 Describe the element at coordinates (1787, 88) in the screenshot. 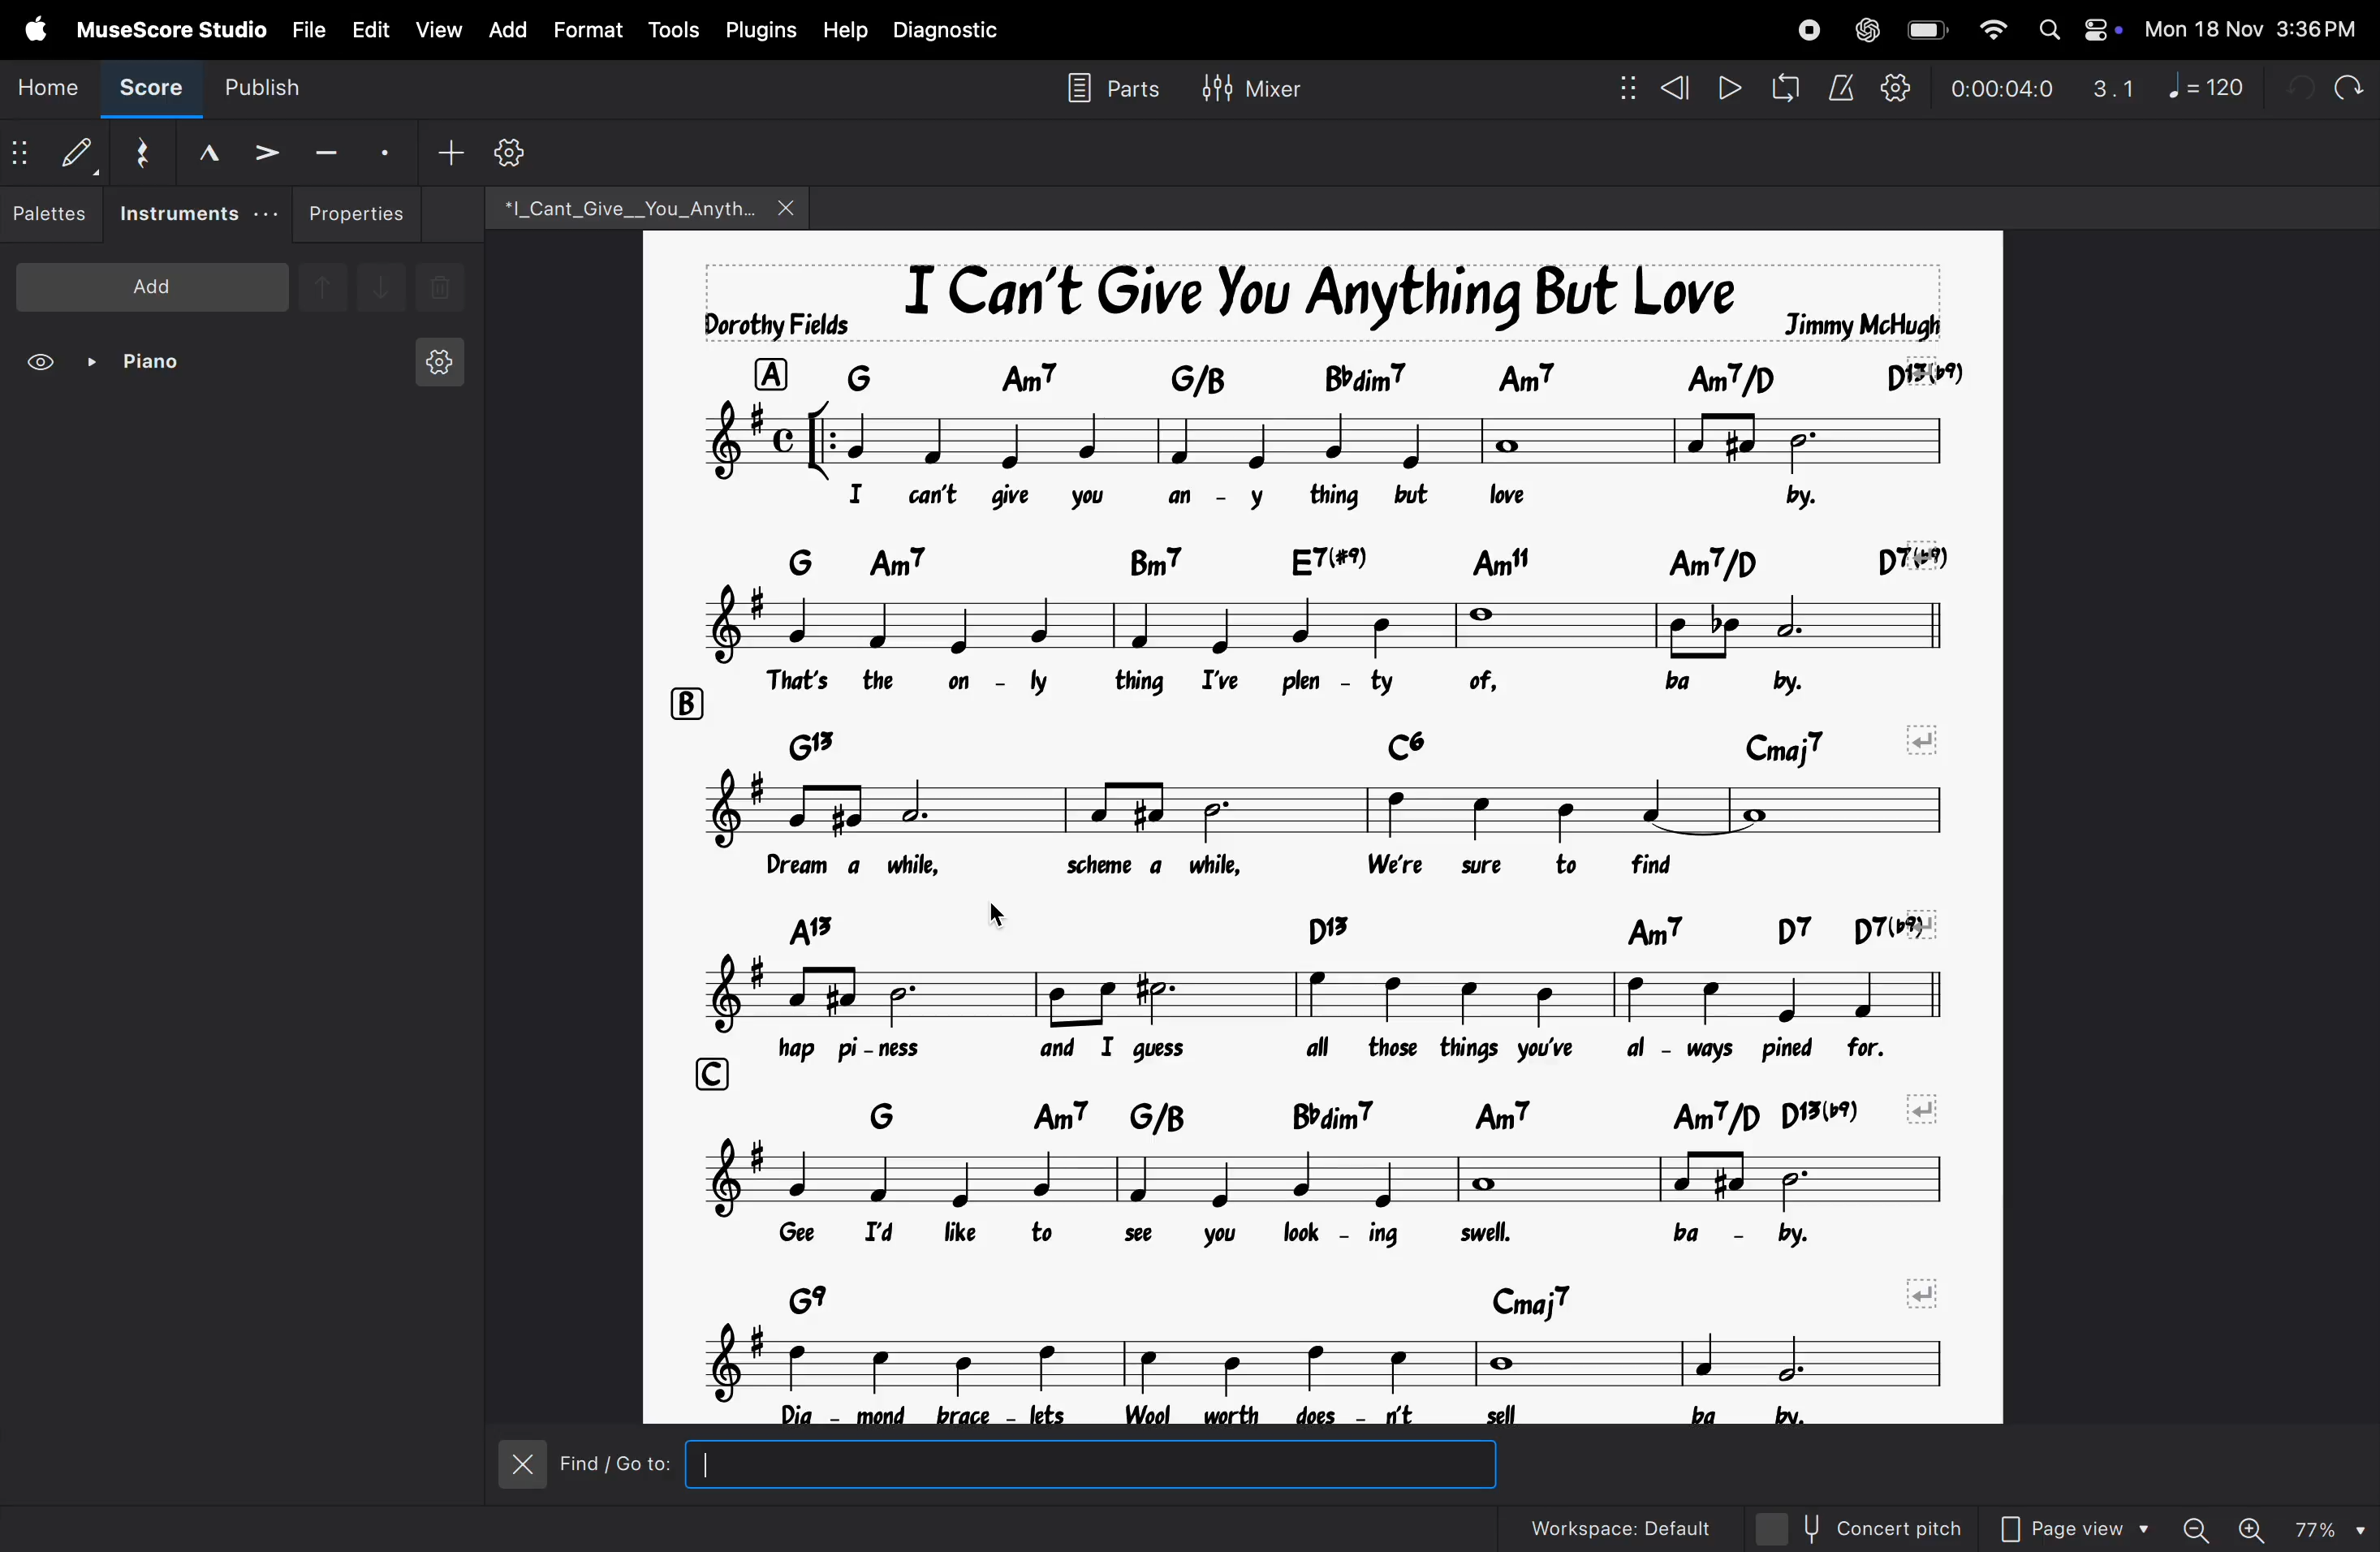

I see `loop playback` at that location.